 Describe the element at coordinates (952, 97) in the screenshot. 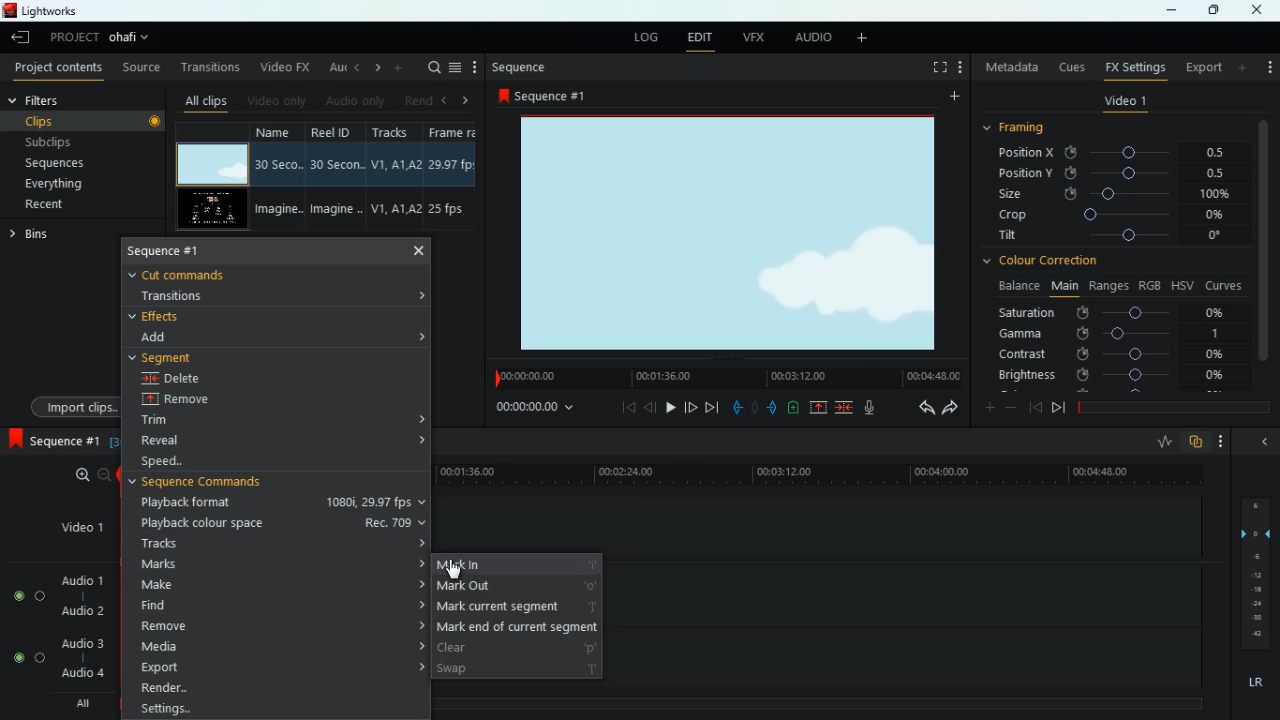

I see `add` at that location.